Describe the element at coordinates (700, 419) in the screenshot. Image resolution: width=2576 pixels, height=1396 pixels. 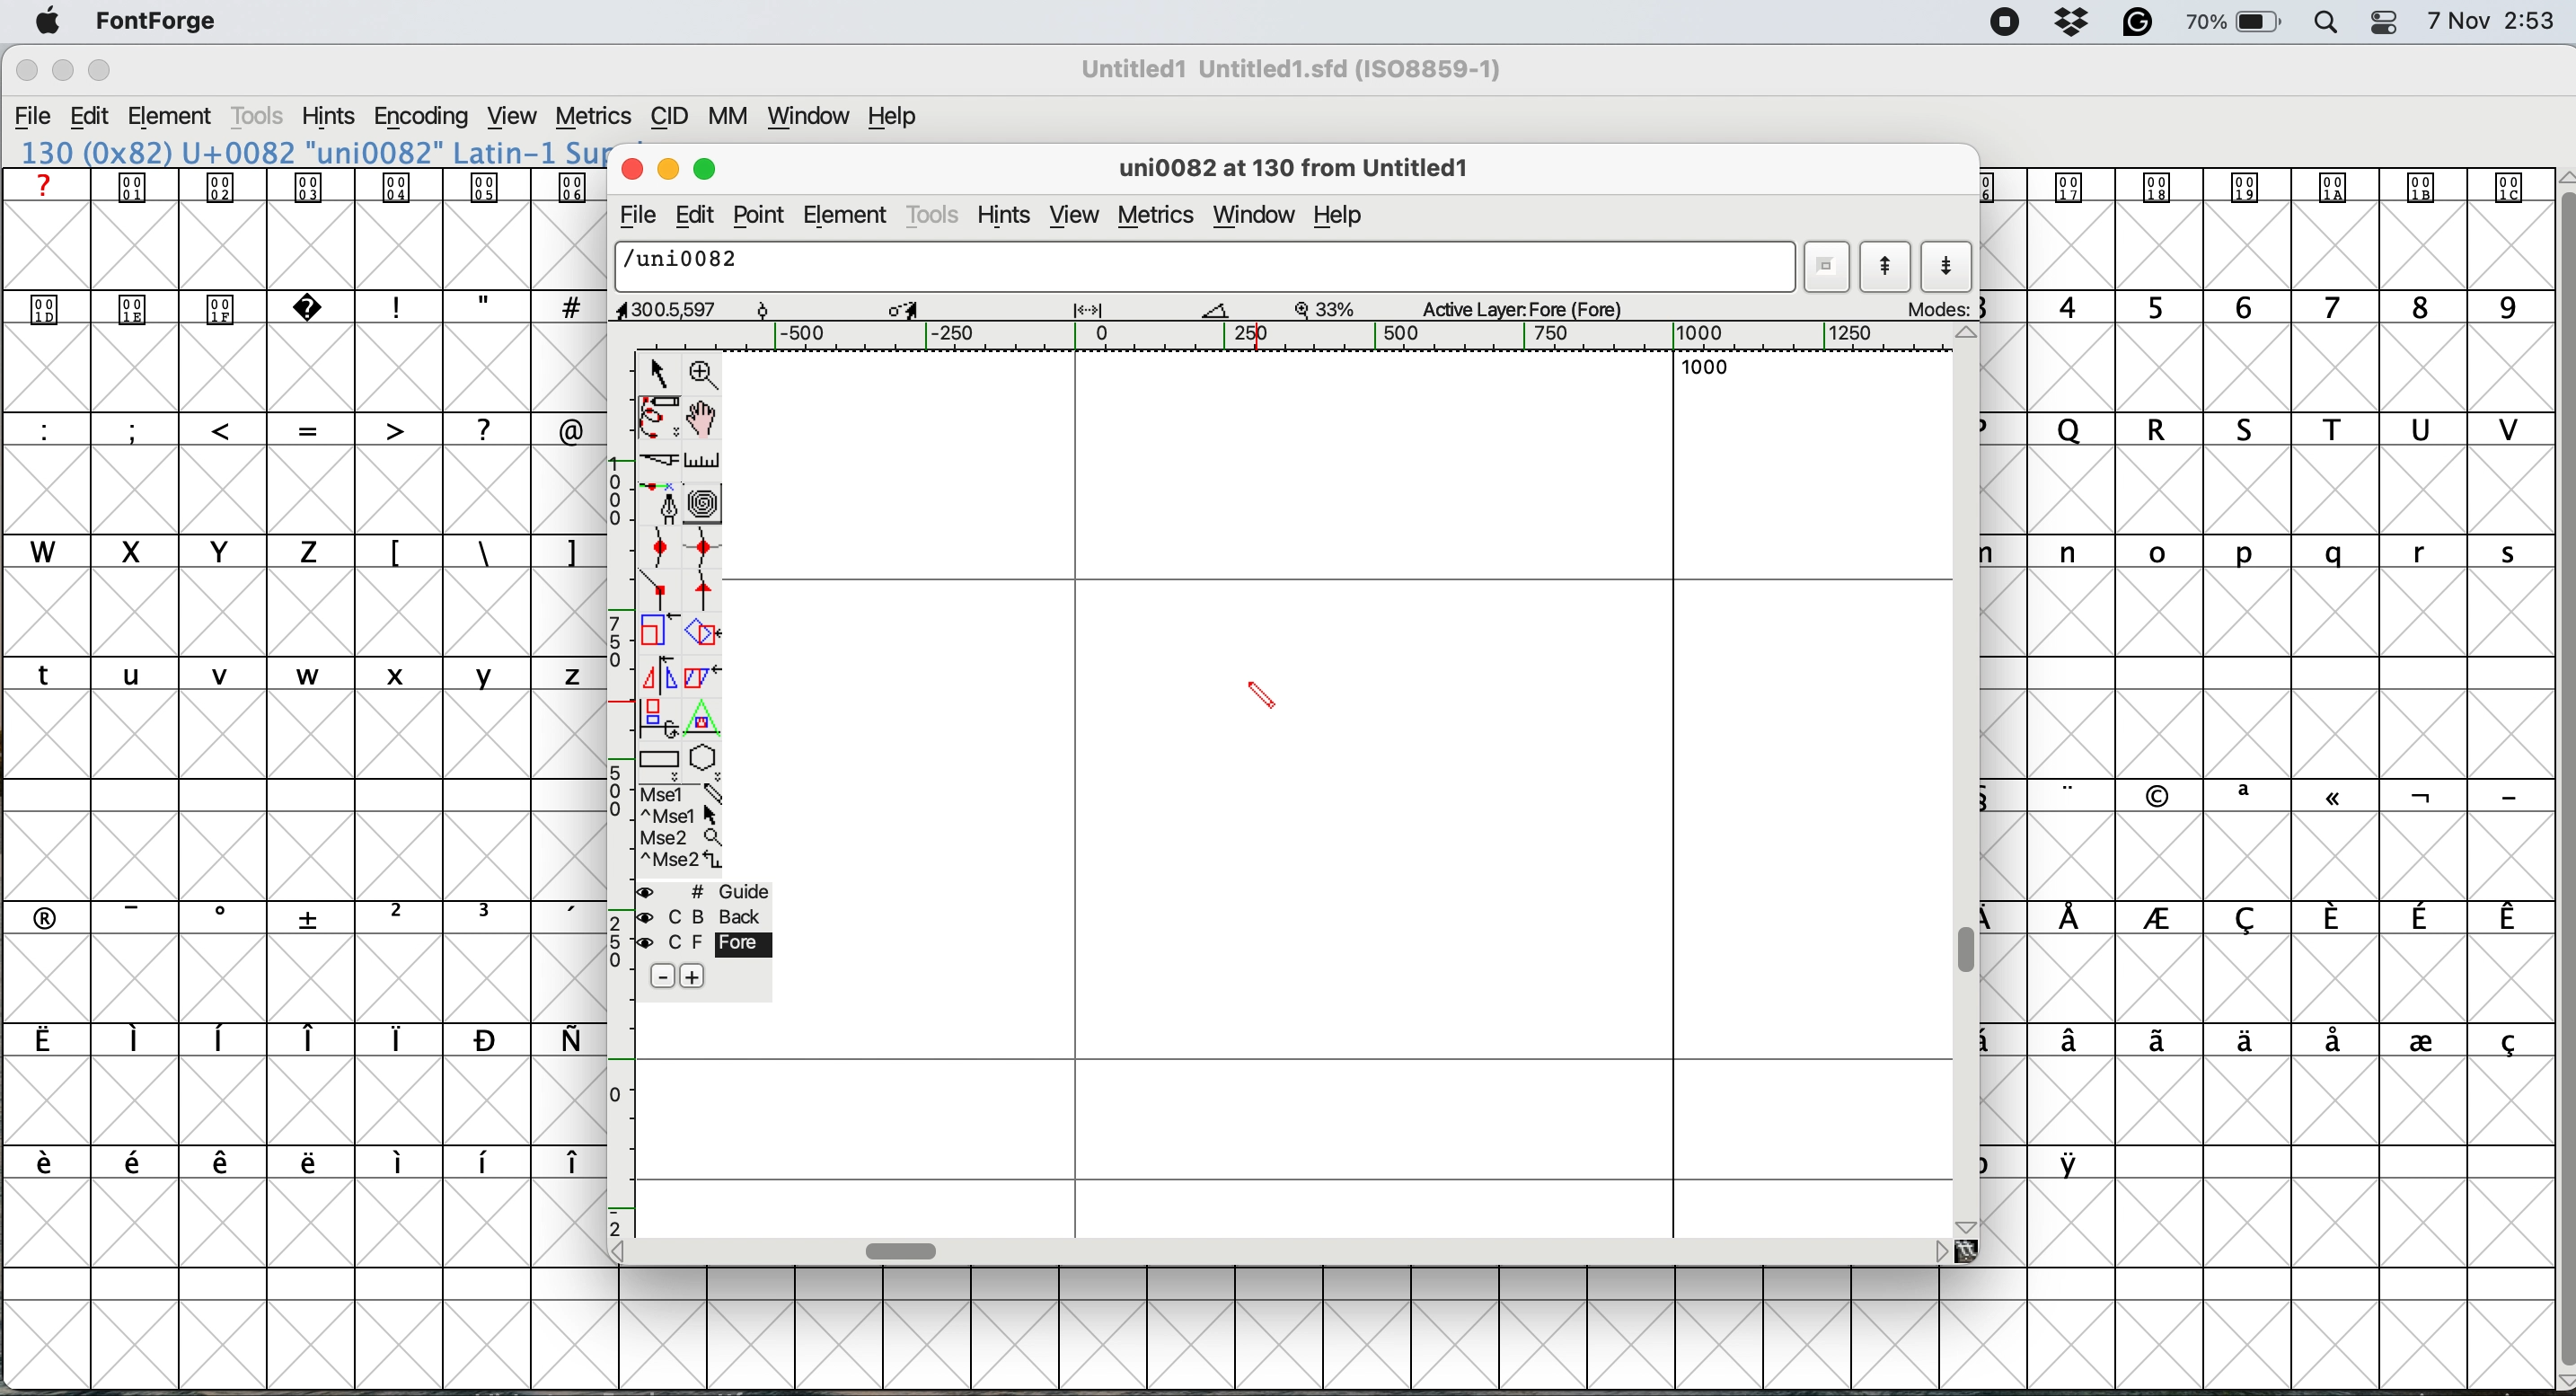
I see `scroll by hand` at that location.